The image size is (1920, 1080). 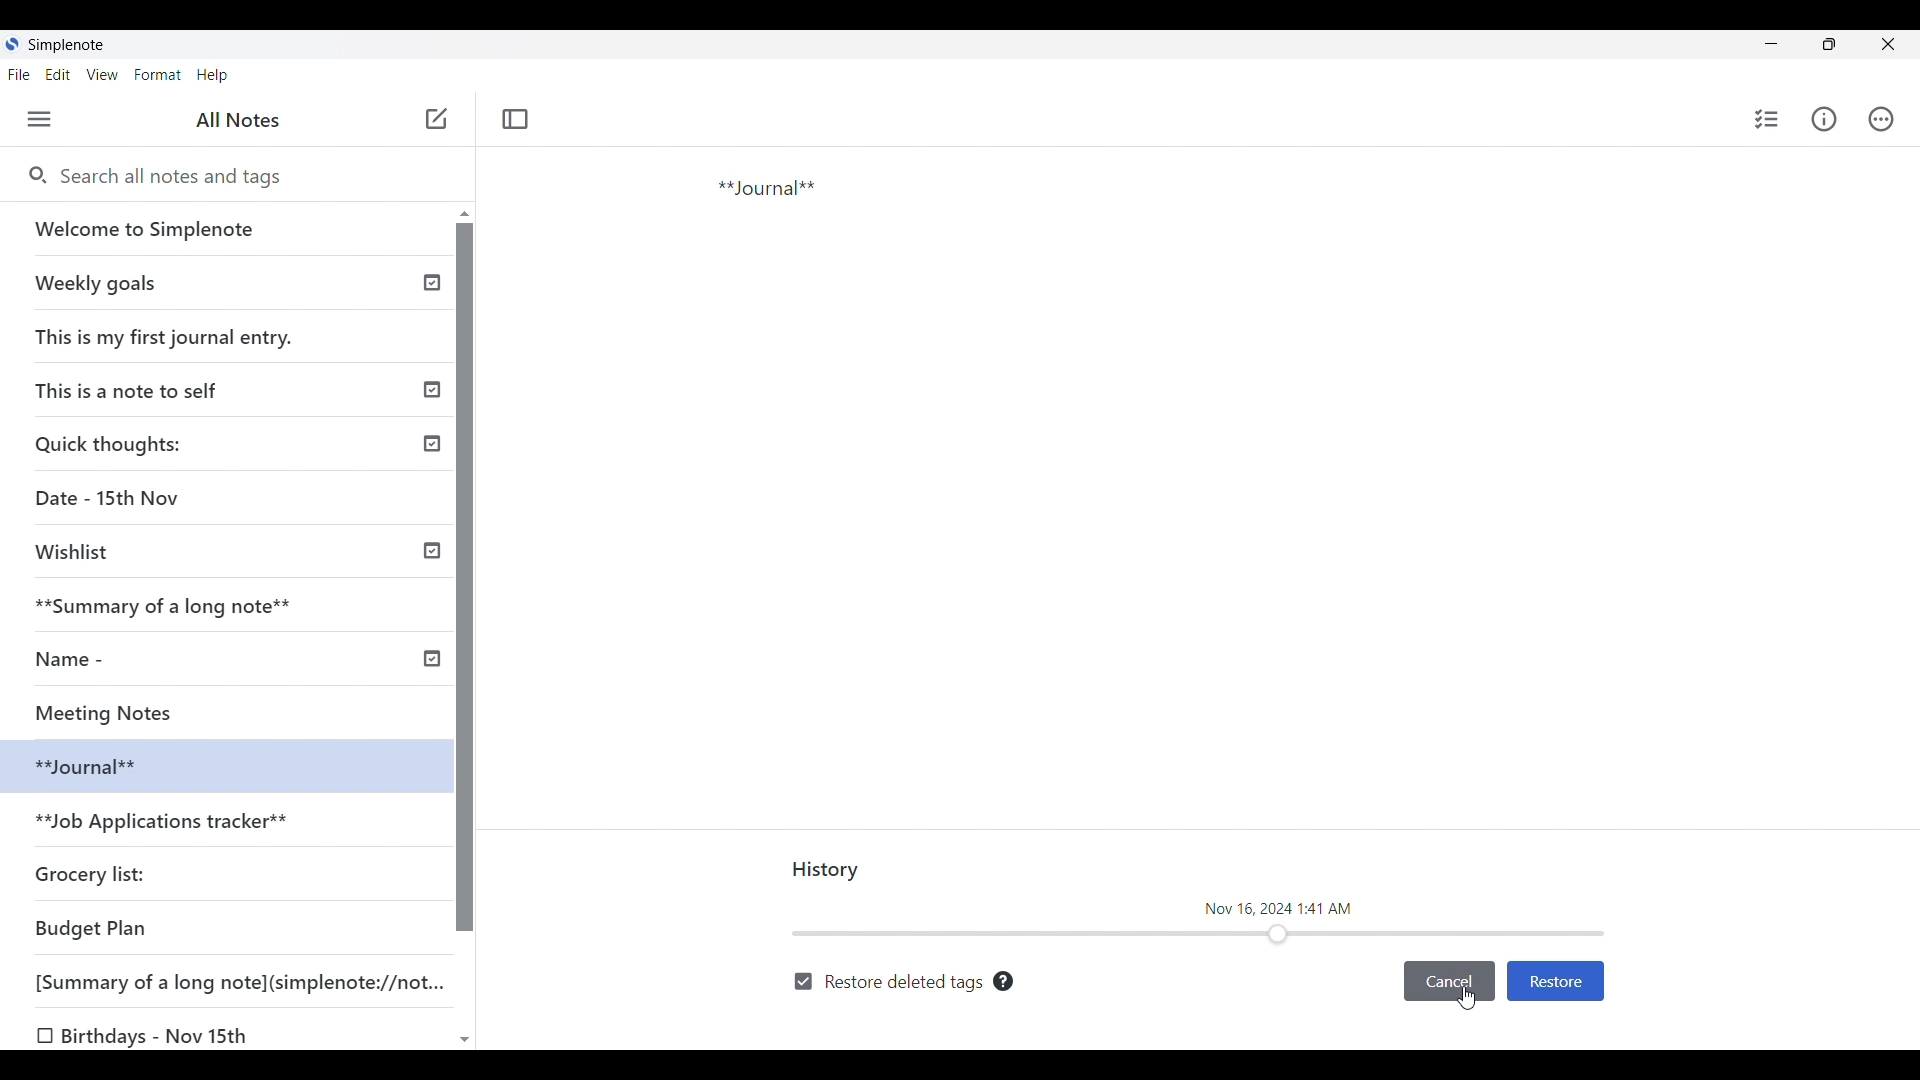 What do you see at coordinates (1771, 43) in the screenshot?
I see `Minimize` at bounding box center [1771, 43].